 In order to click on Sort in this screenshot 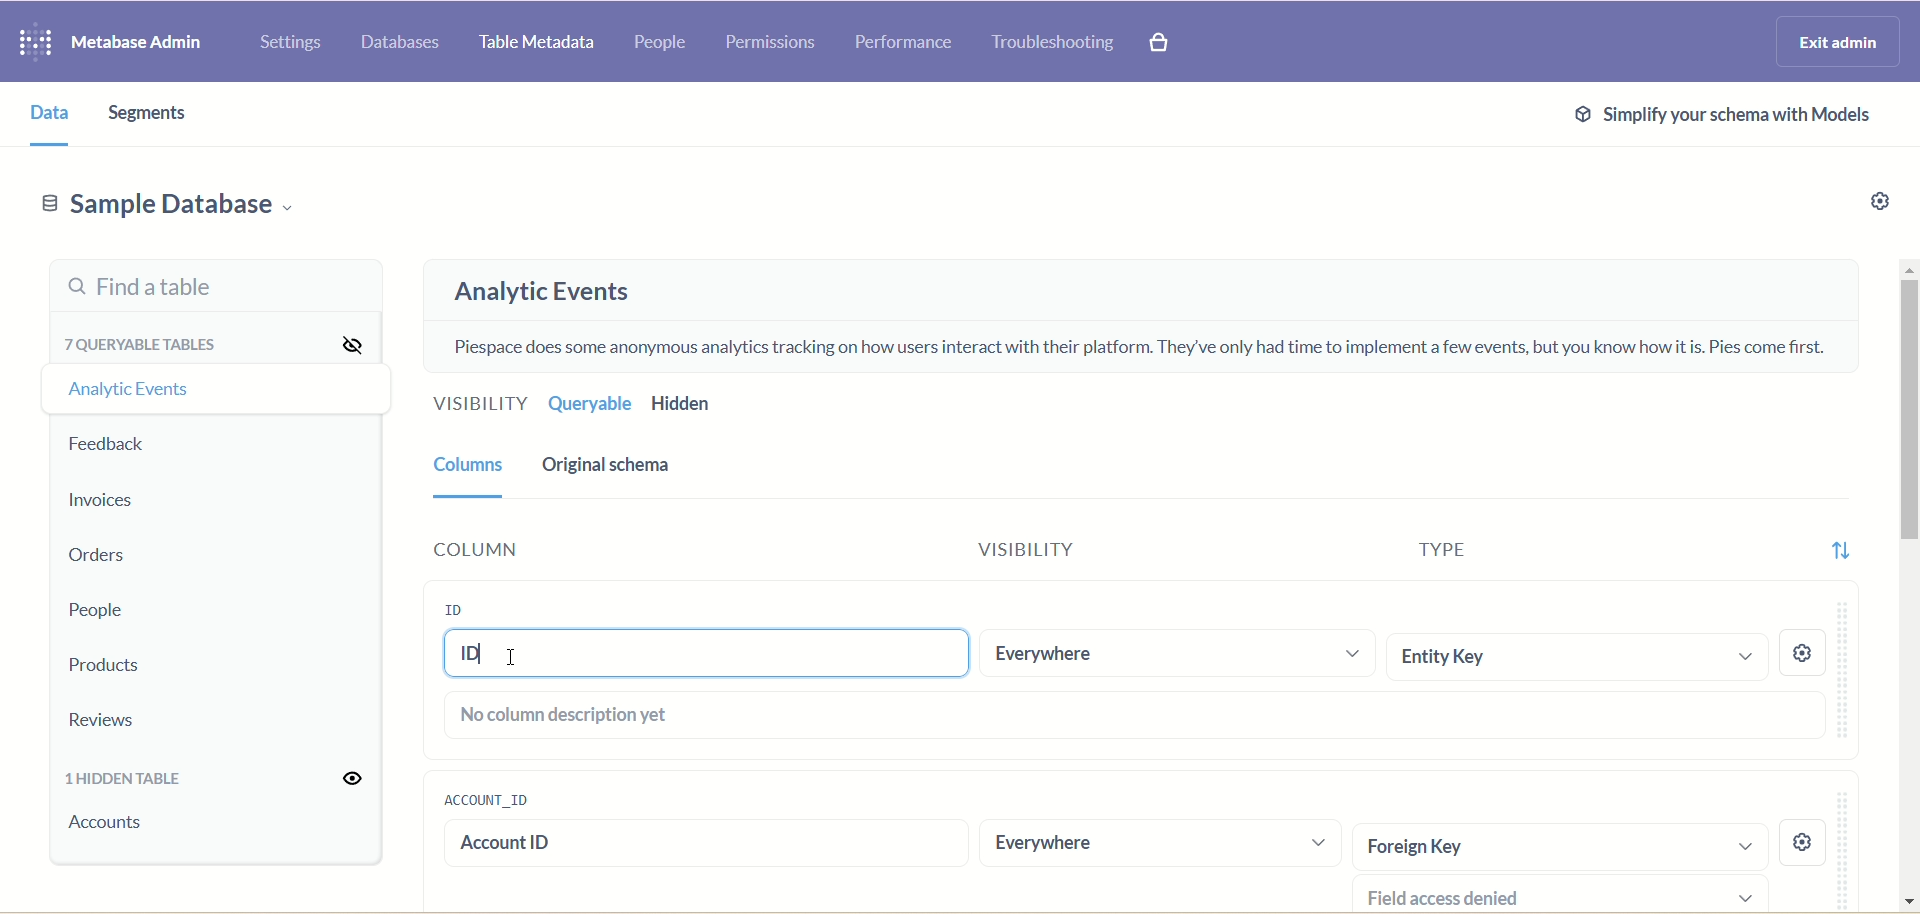, I will do `click(1844, 547)`.